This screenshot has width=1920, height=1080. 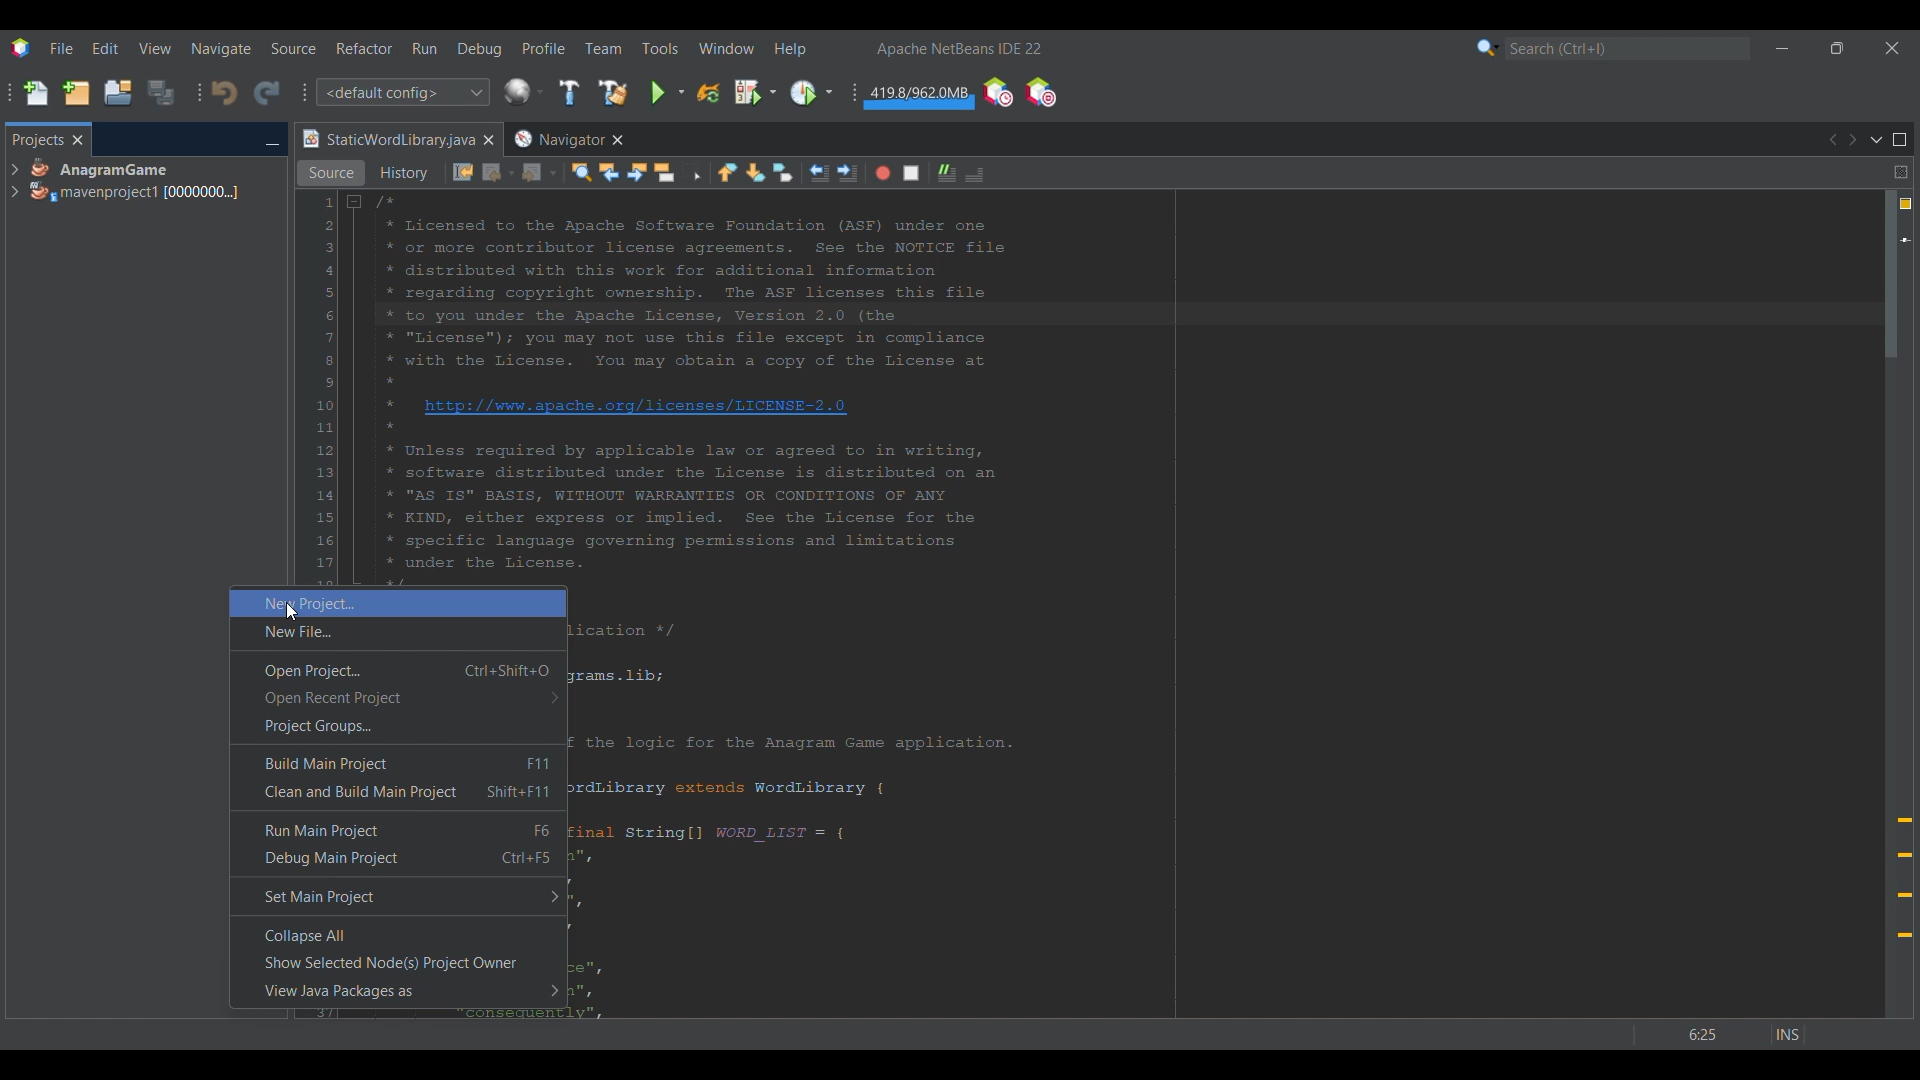 What do you see at coordinates (398, 791) in the screenshot?
I see `Clean and build main project` at bounding box center [398, 791].